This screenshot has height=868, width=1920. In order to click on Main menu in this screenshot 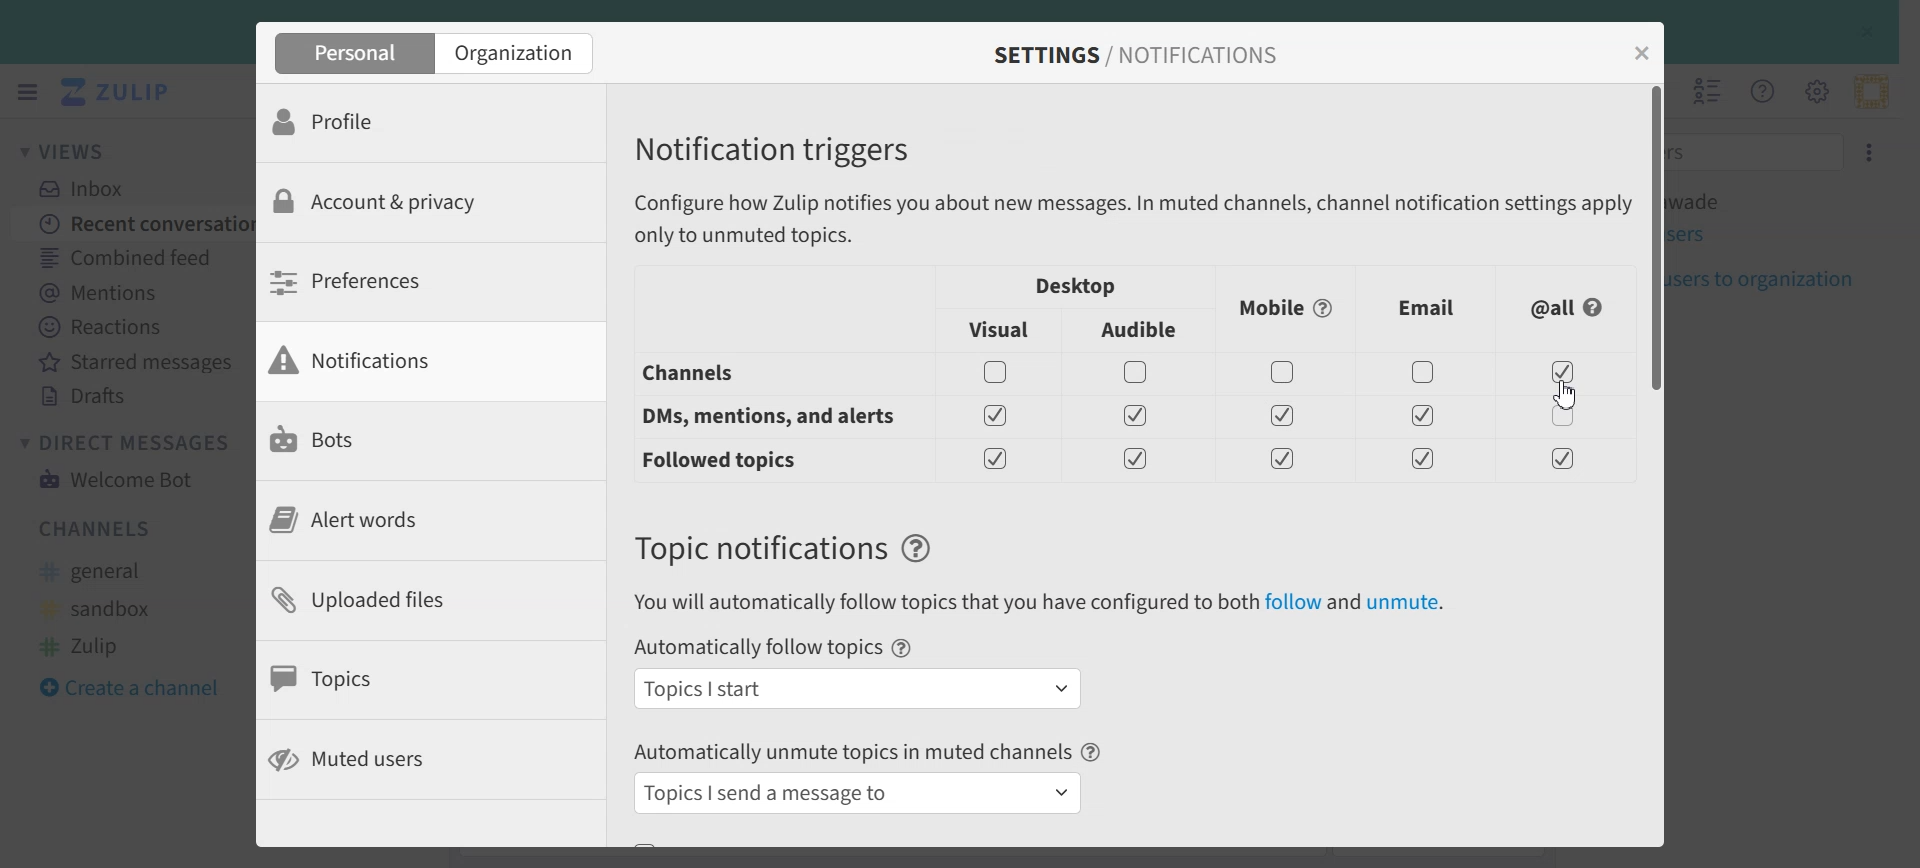, I will do `click(1816, 90)`.